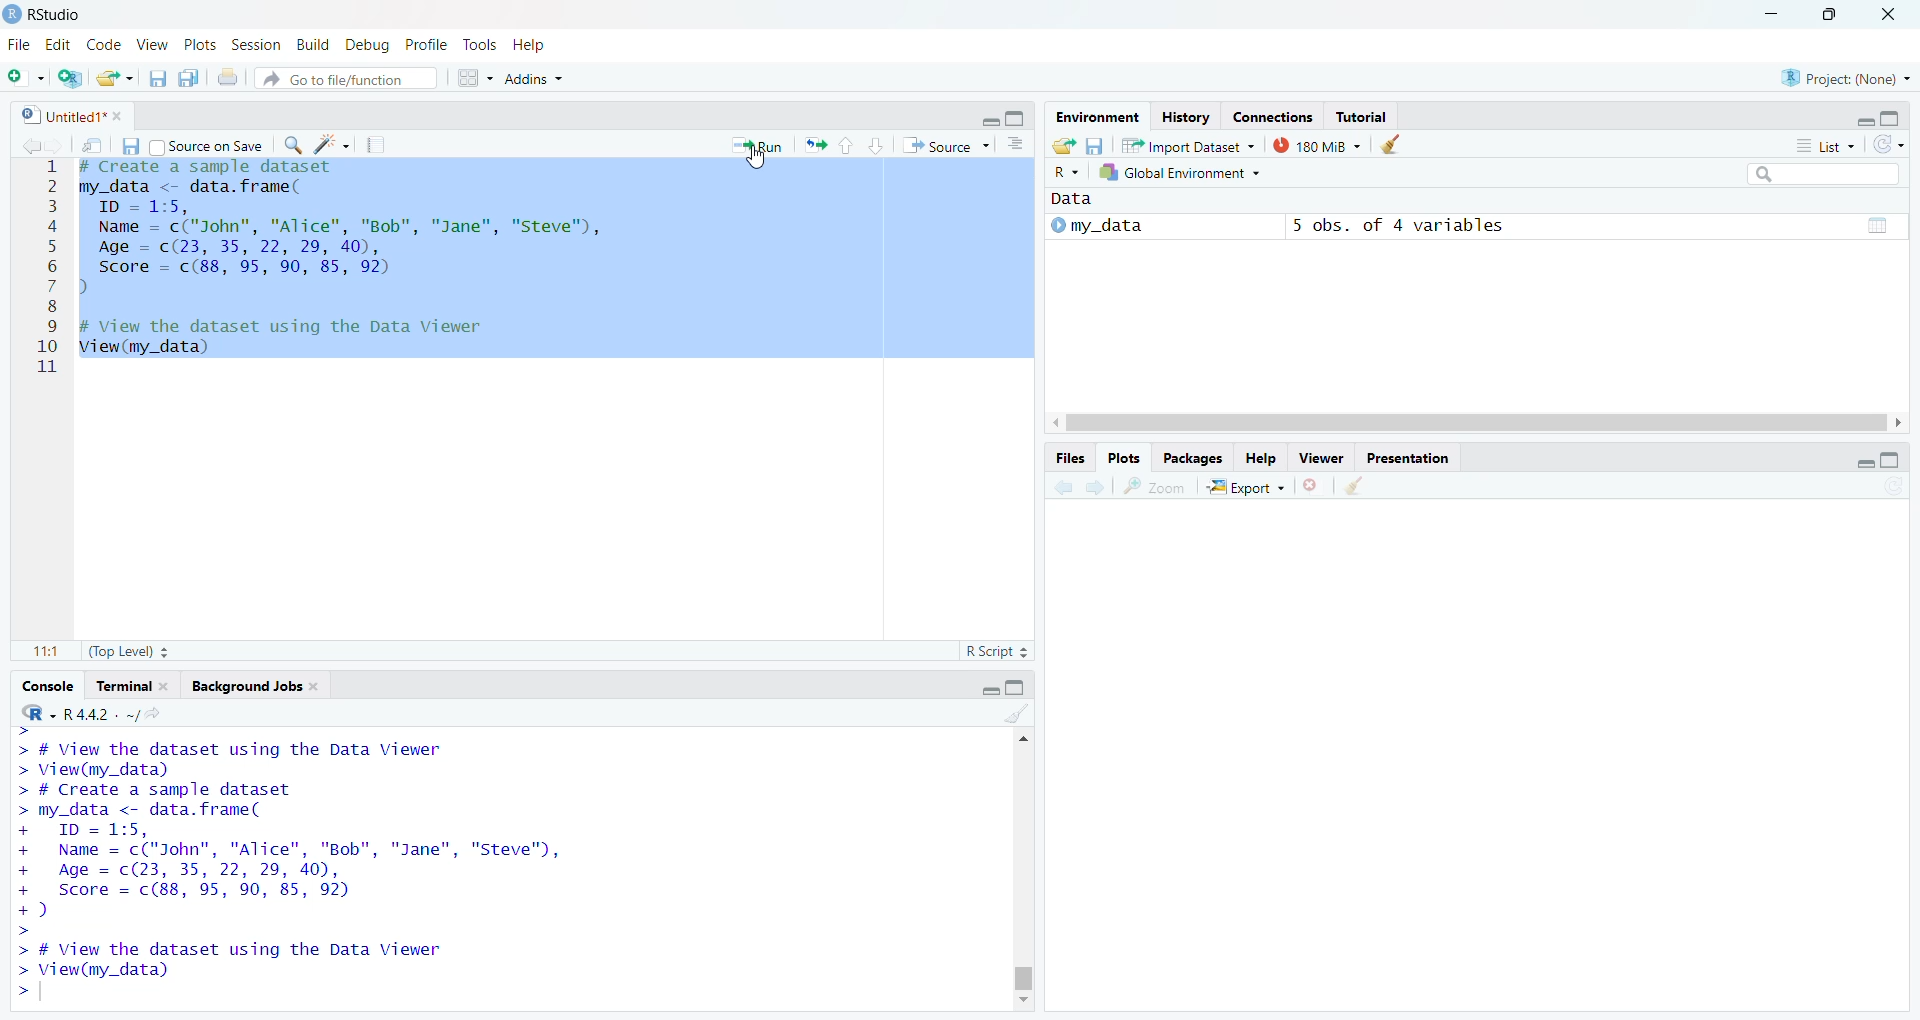 The height and width of the screenshot is (1020, 1920). Describe the element at coordinates (814, 146) in the screenshot. I see `resize` at that location.